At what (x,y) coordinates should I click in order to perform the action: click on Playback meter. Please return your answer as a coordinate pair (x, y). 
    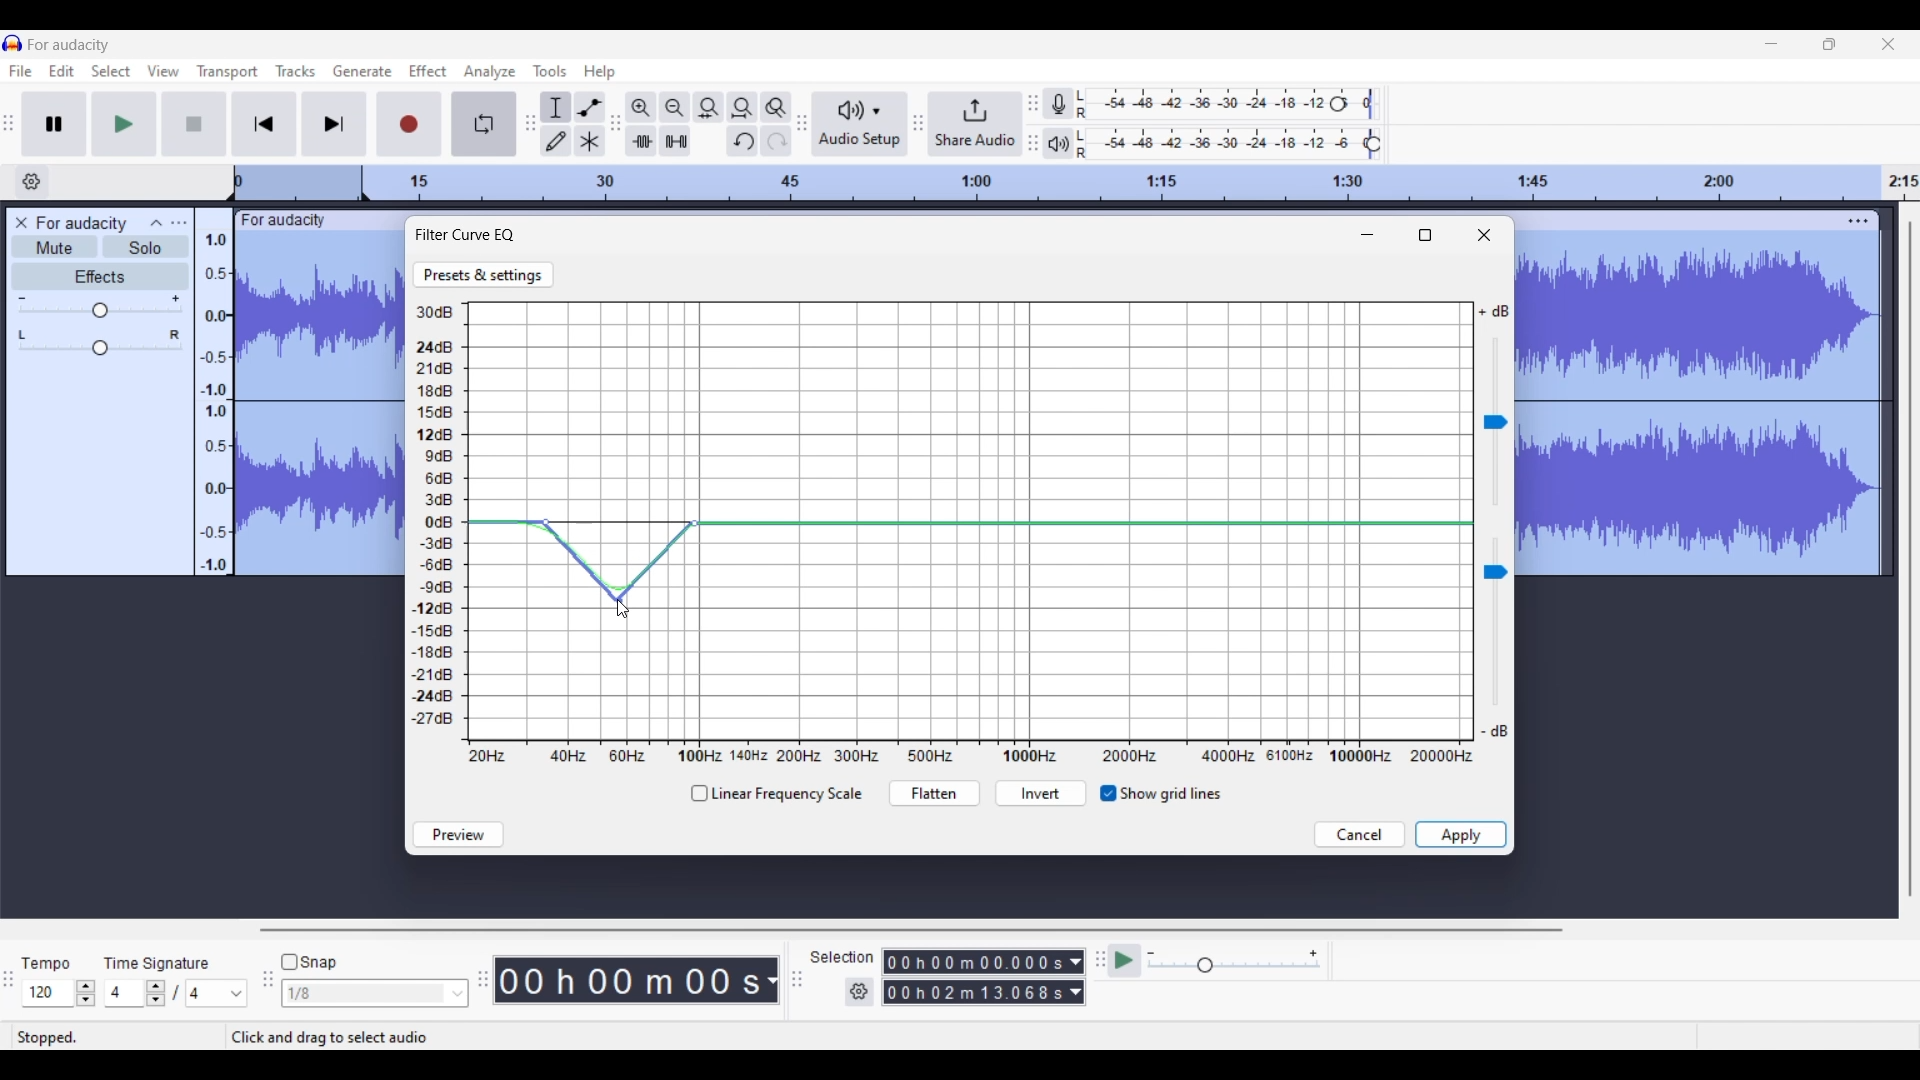
    Looking at the image, I should click on (1059, 144).